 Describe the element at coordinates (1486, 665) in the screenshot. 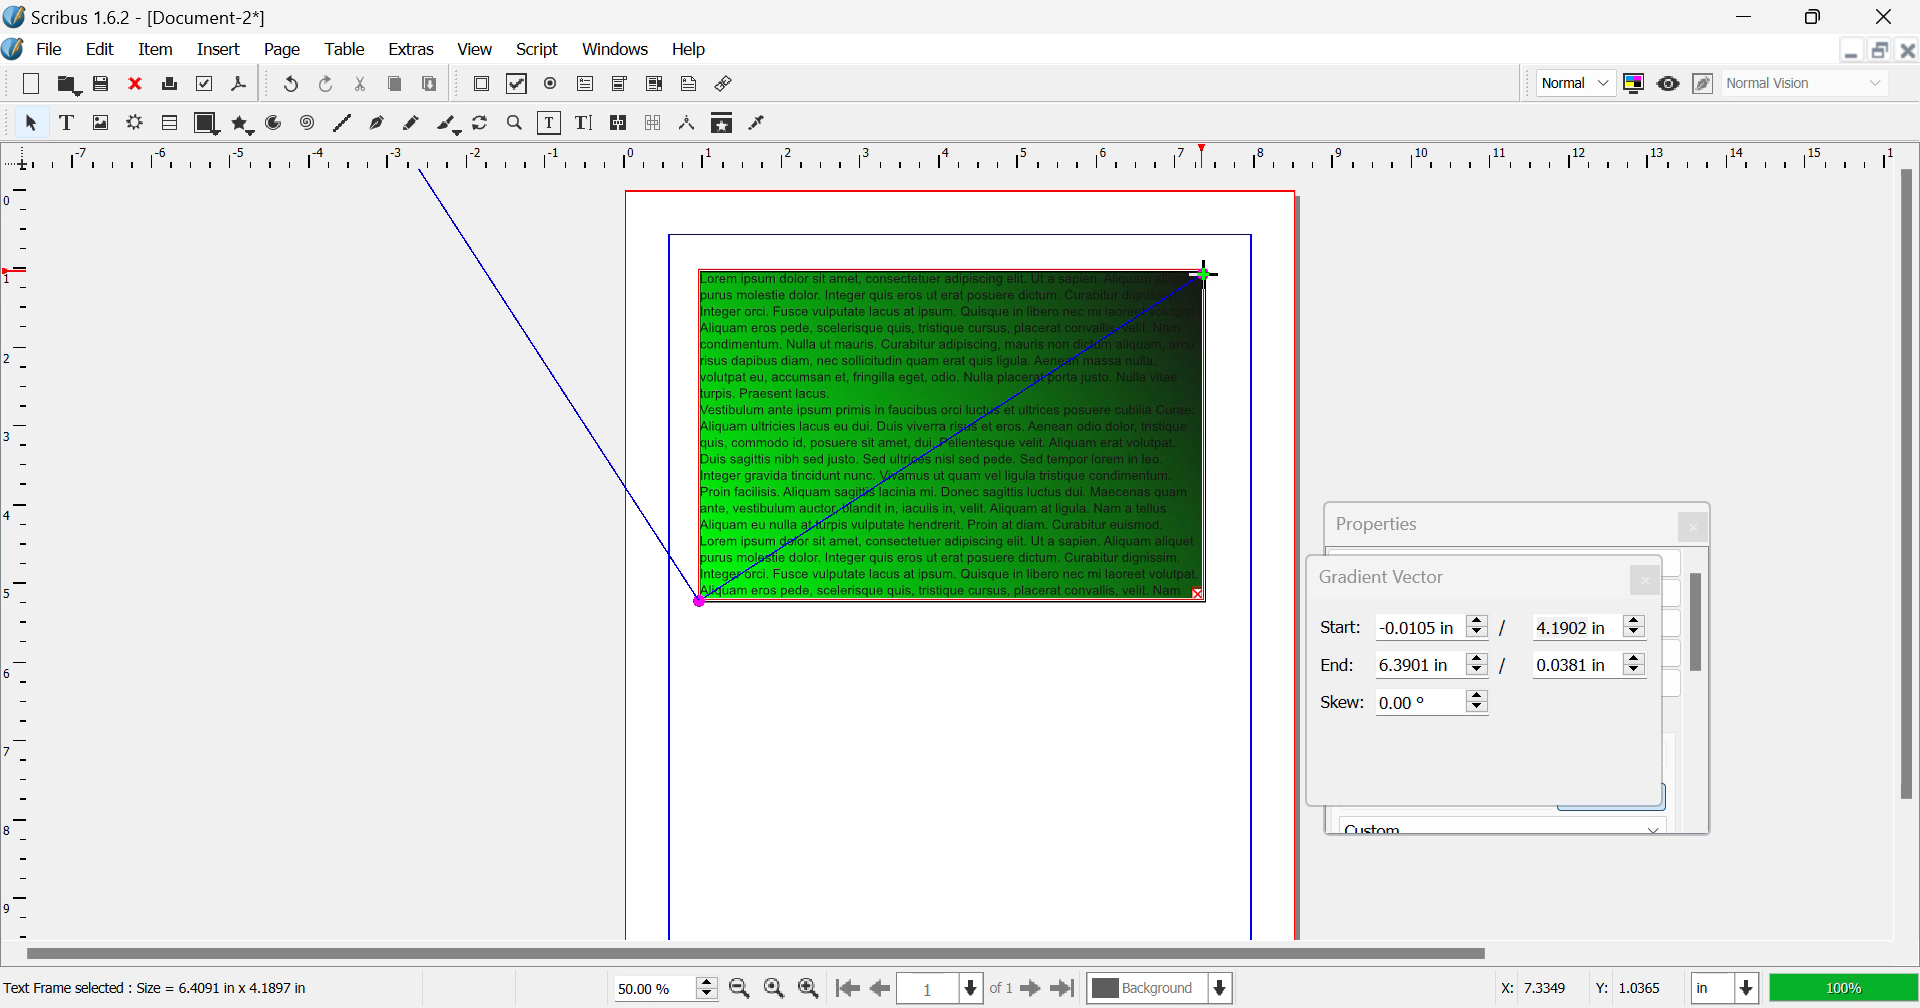

I see `Gradient Vector End` at that location.